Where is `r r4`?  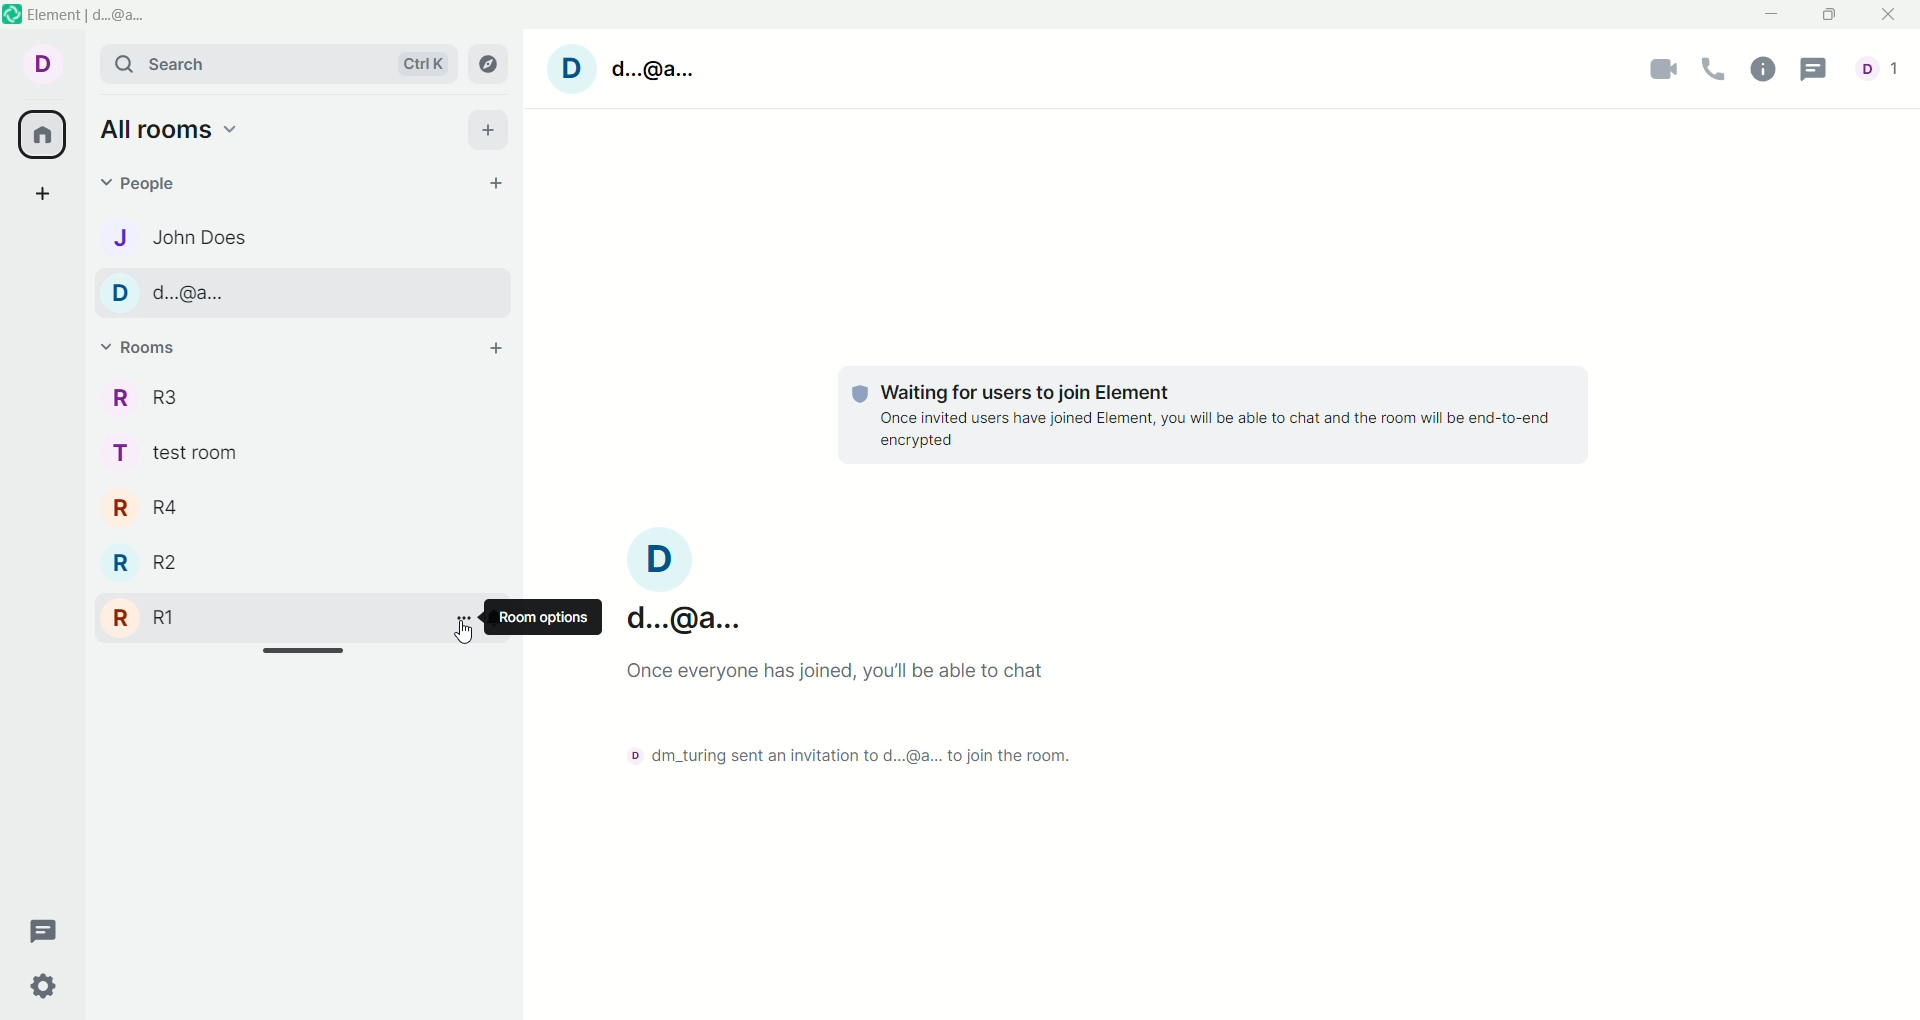
r r4 is located at coordinates (154, 511).